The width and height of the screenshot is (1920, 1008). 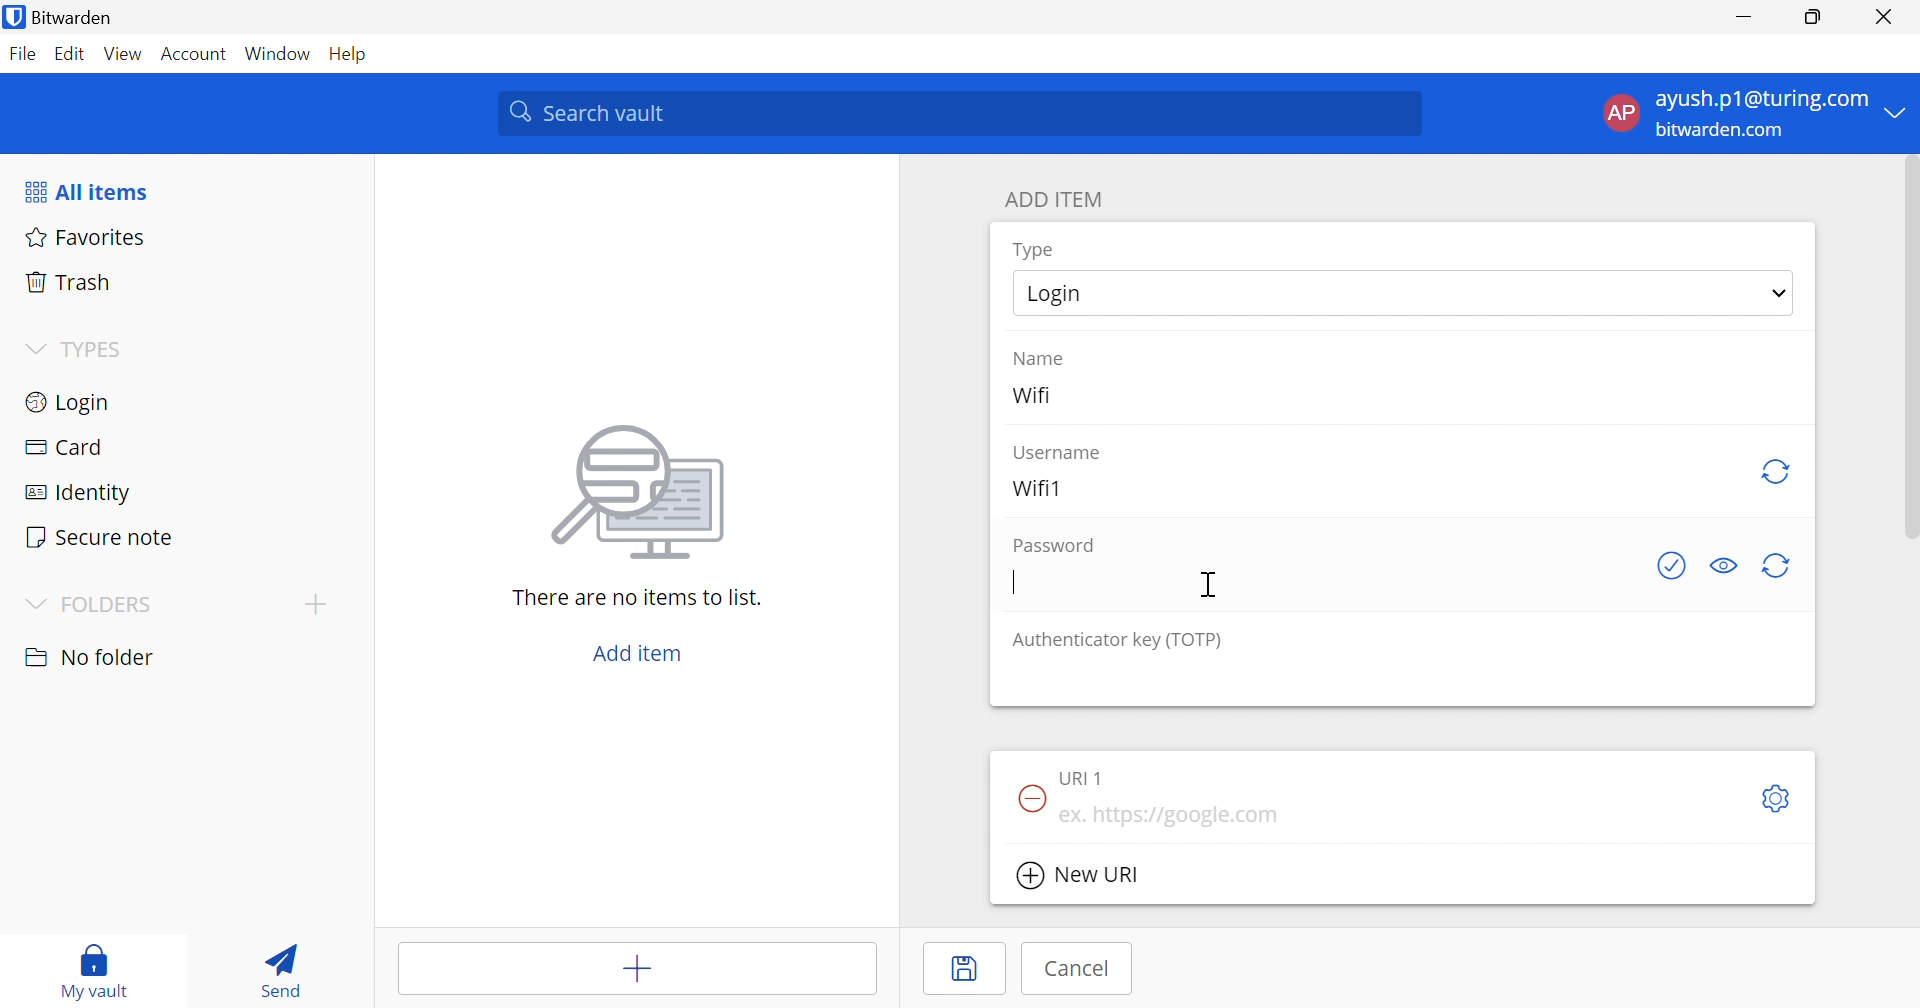 What do you see at coordinates (1780, 292) in the screenshot?
I see `Drop Down` at bounding box center [1780, 292].